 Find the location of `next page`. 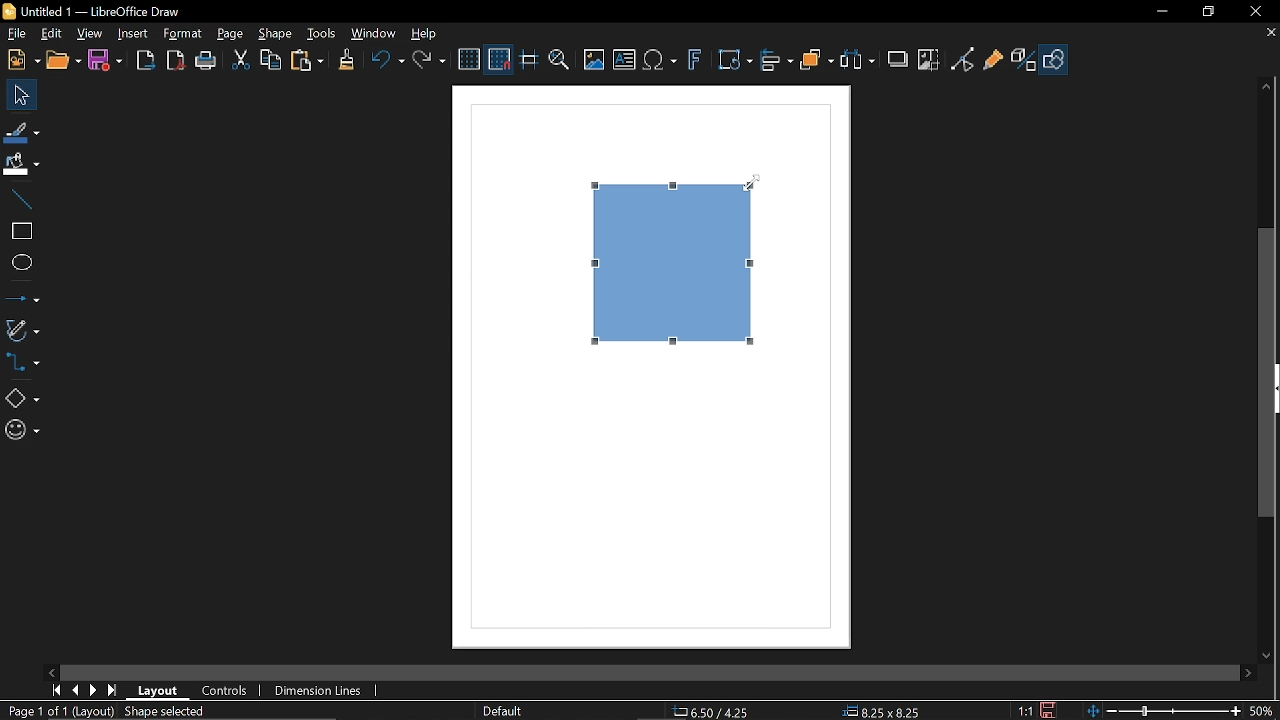

next page is located at coordinates (95, 689).